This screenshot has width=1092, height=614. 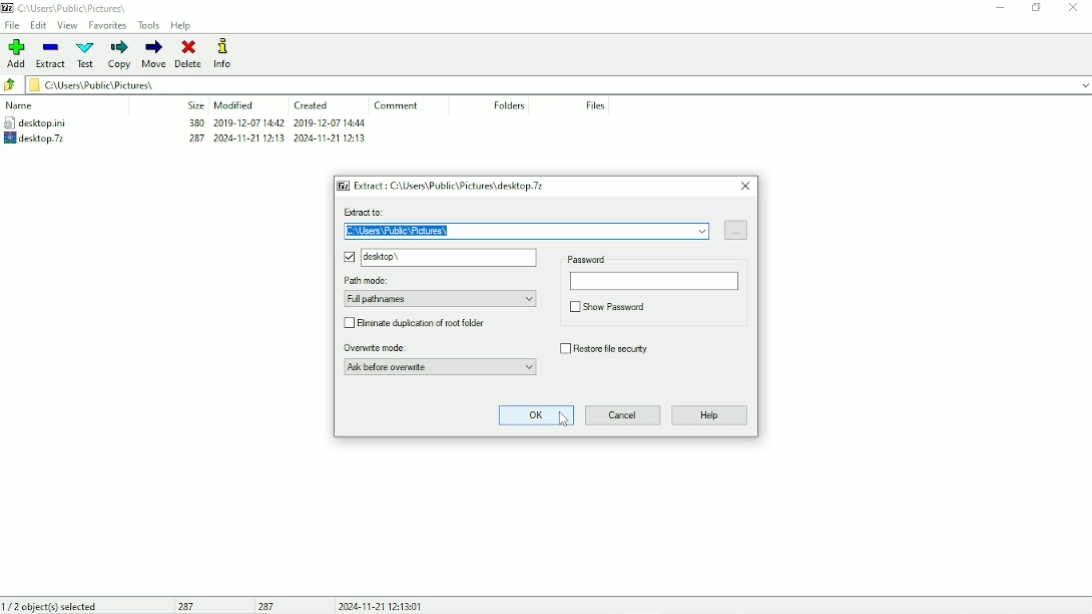 What do you see at coordinates (343, 185) in the screenshot?
I see `7 zip logo` at bounding box center [343, 185].